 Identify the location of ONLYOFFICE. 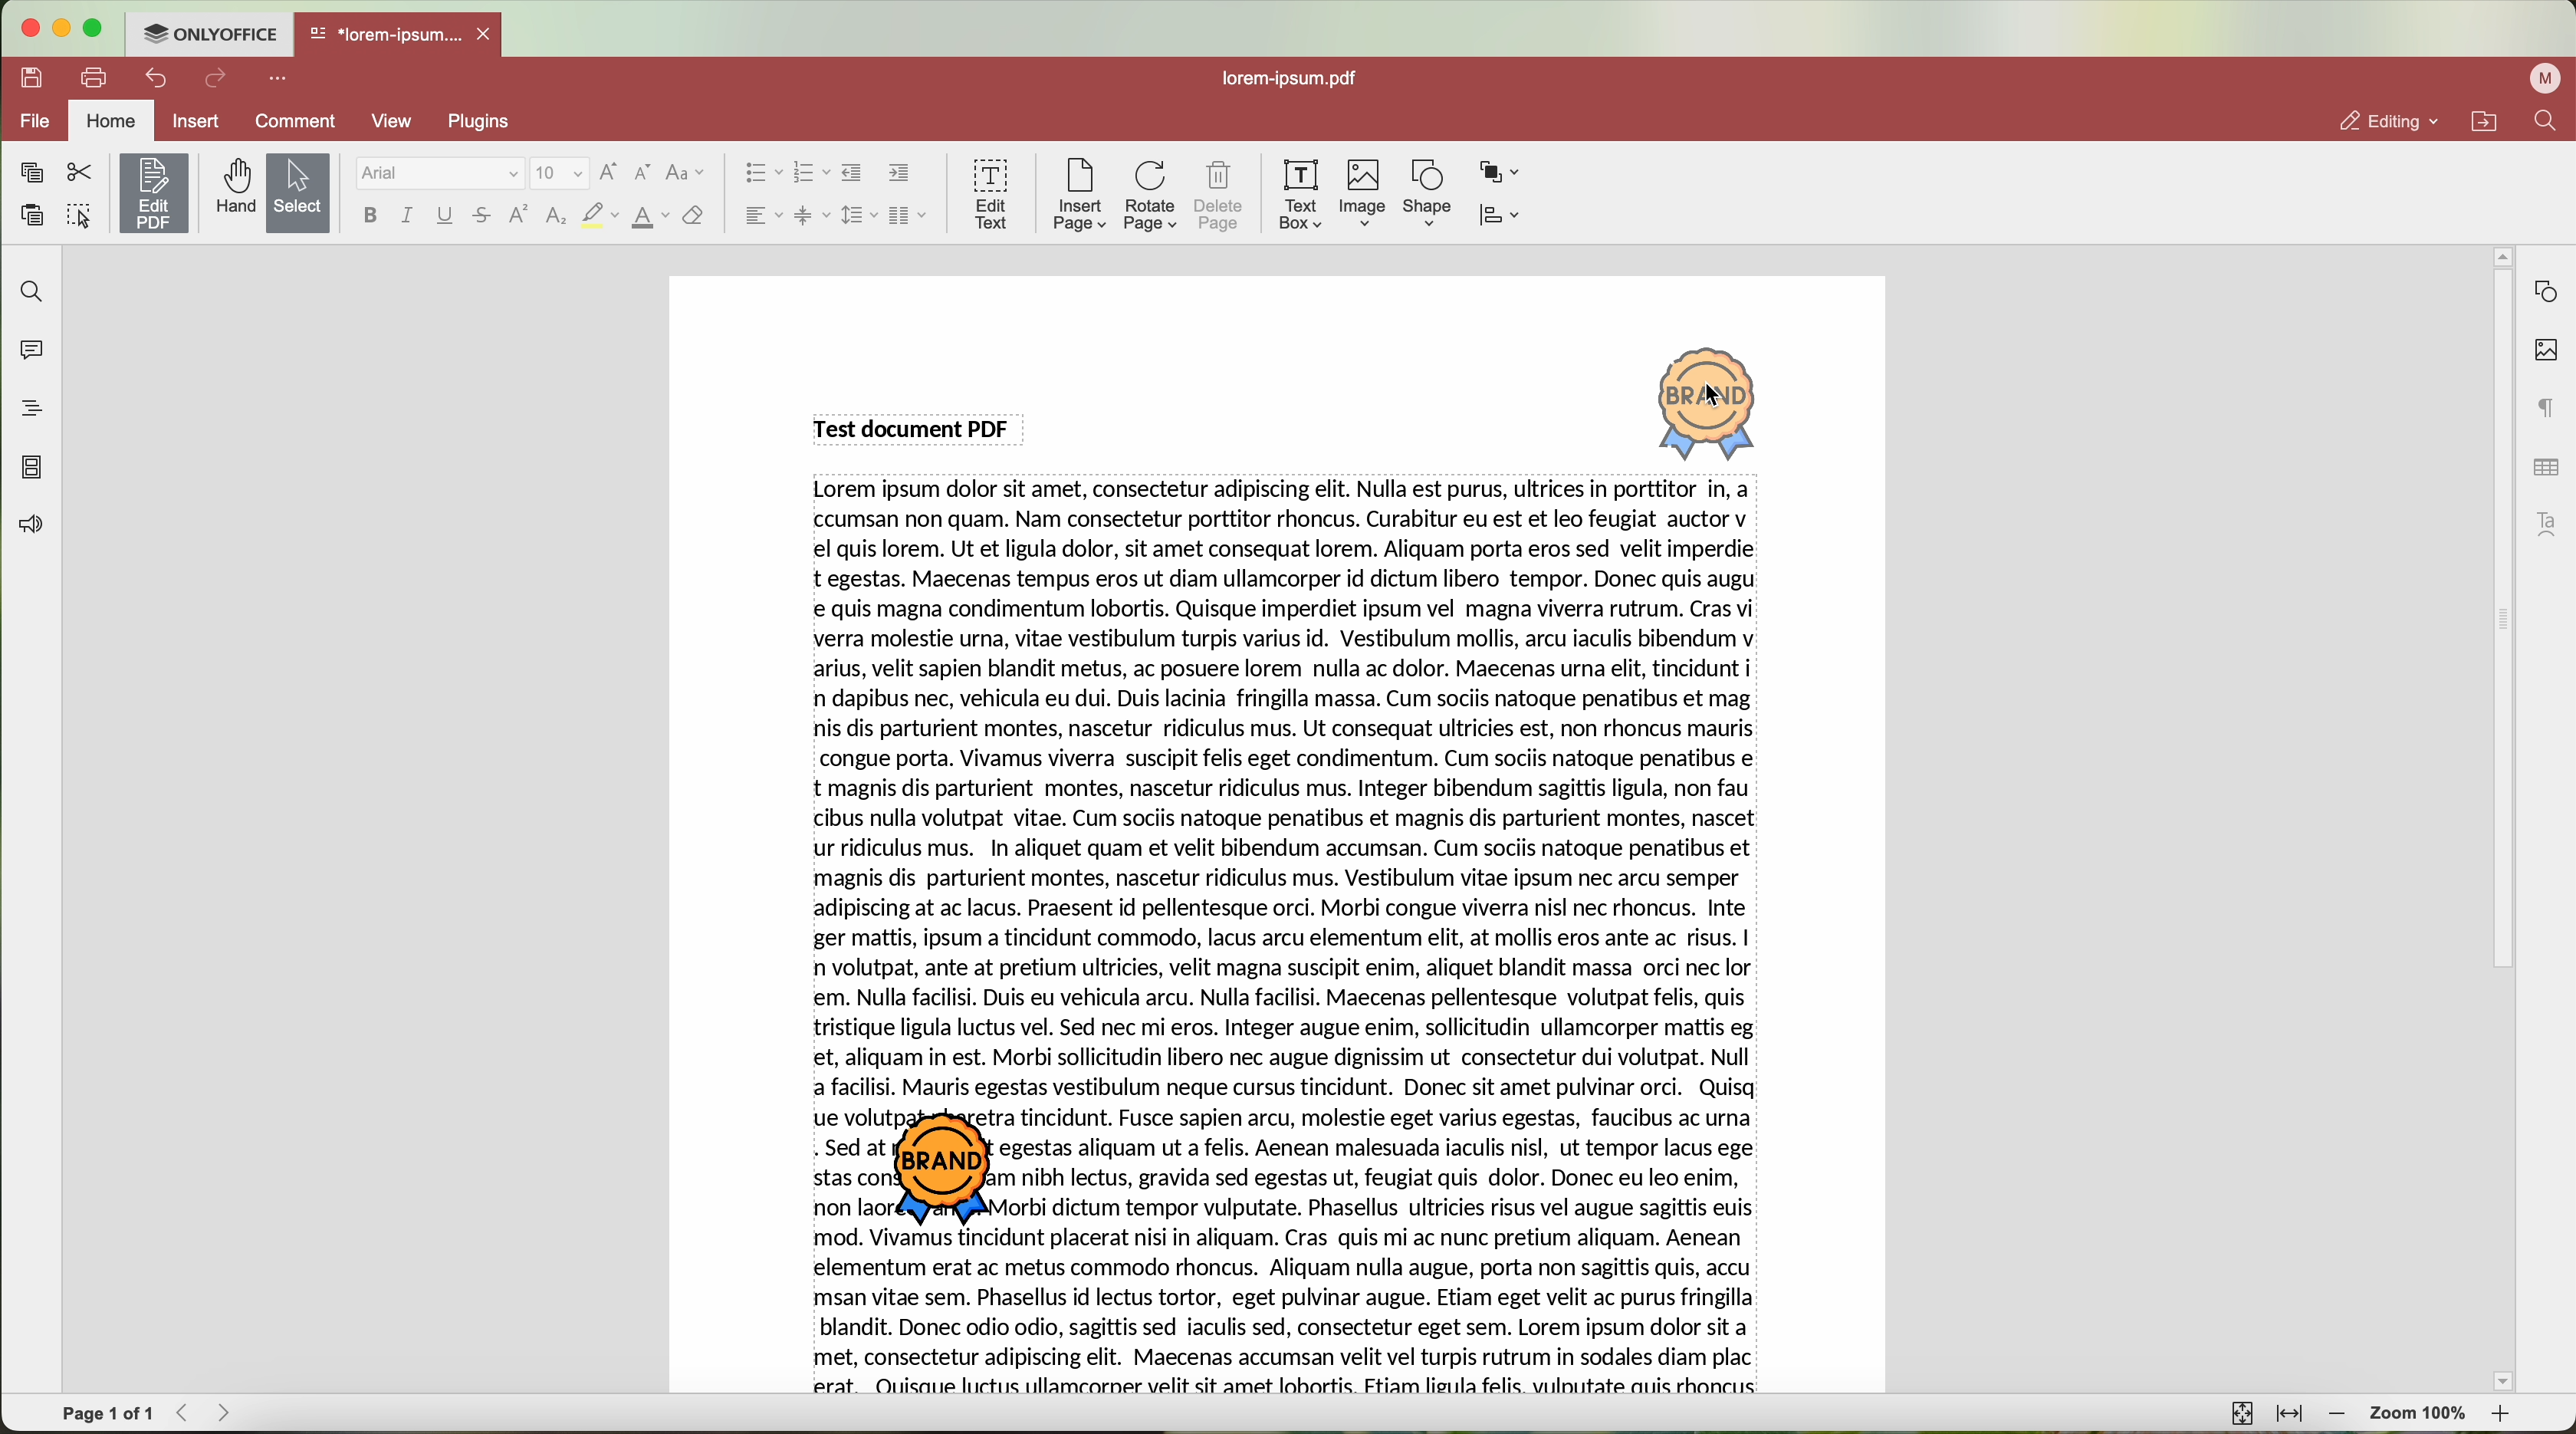
(208, 31).